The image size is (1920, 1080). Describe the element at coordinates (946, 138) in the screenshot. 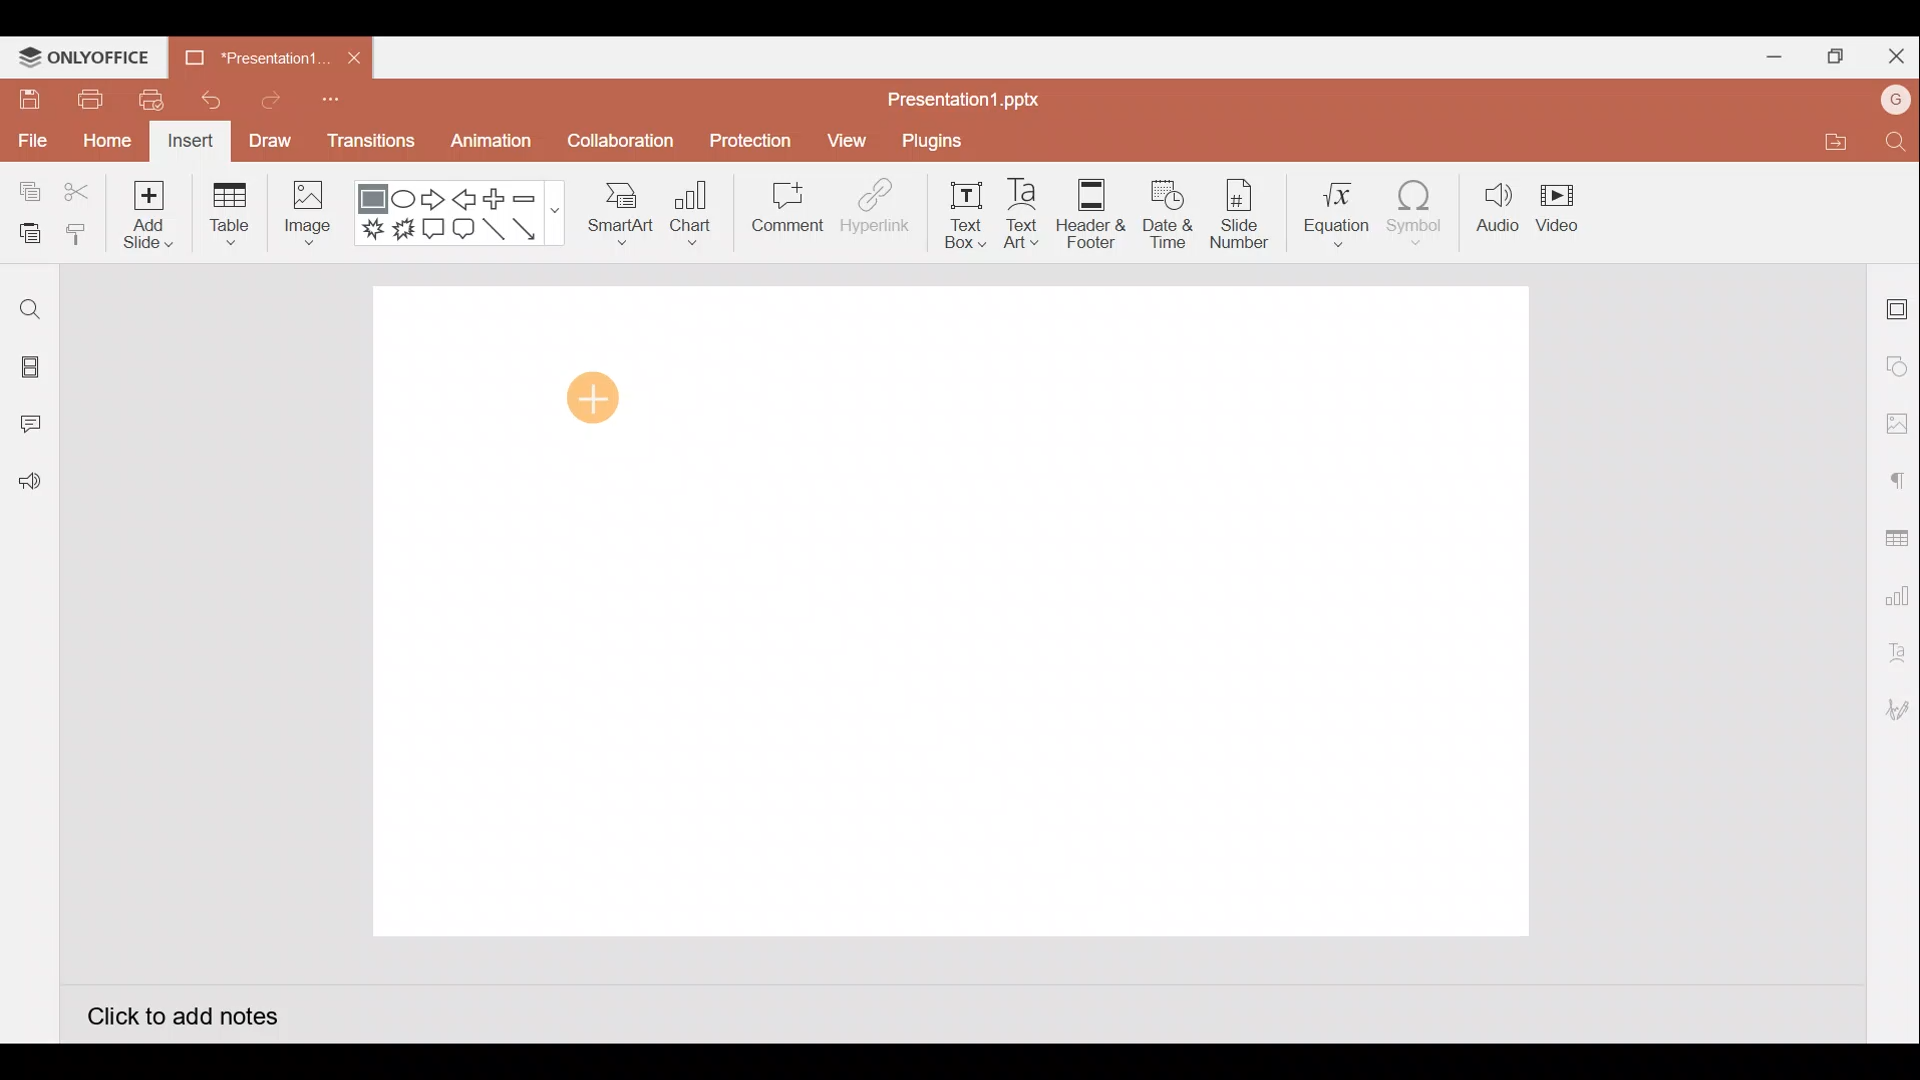

I see `Plugins` at that location.